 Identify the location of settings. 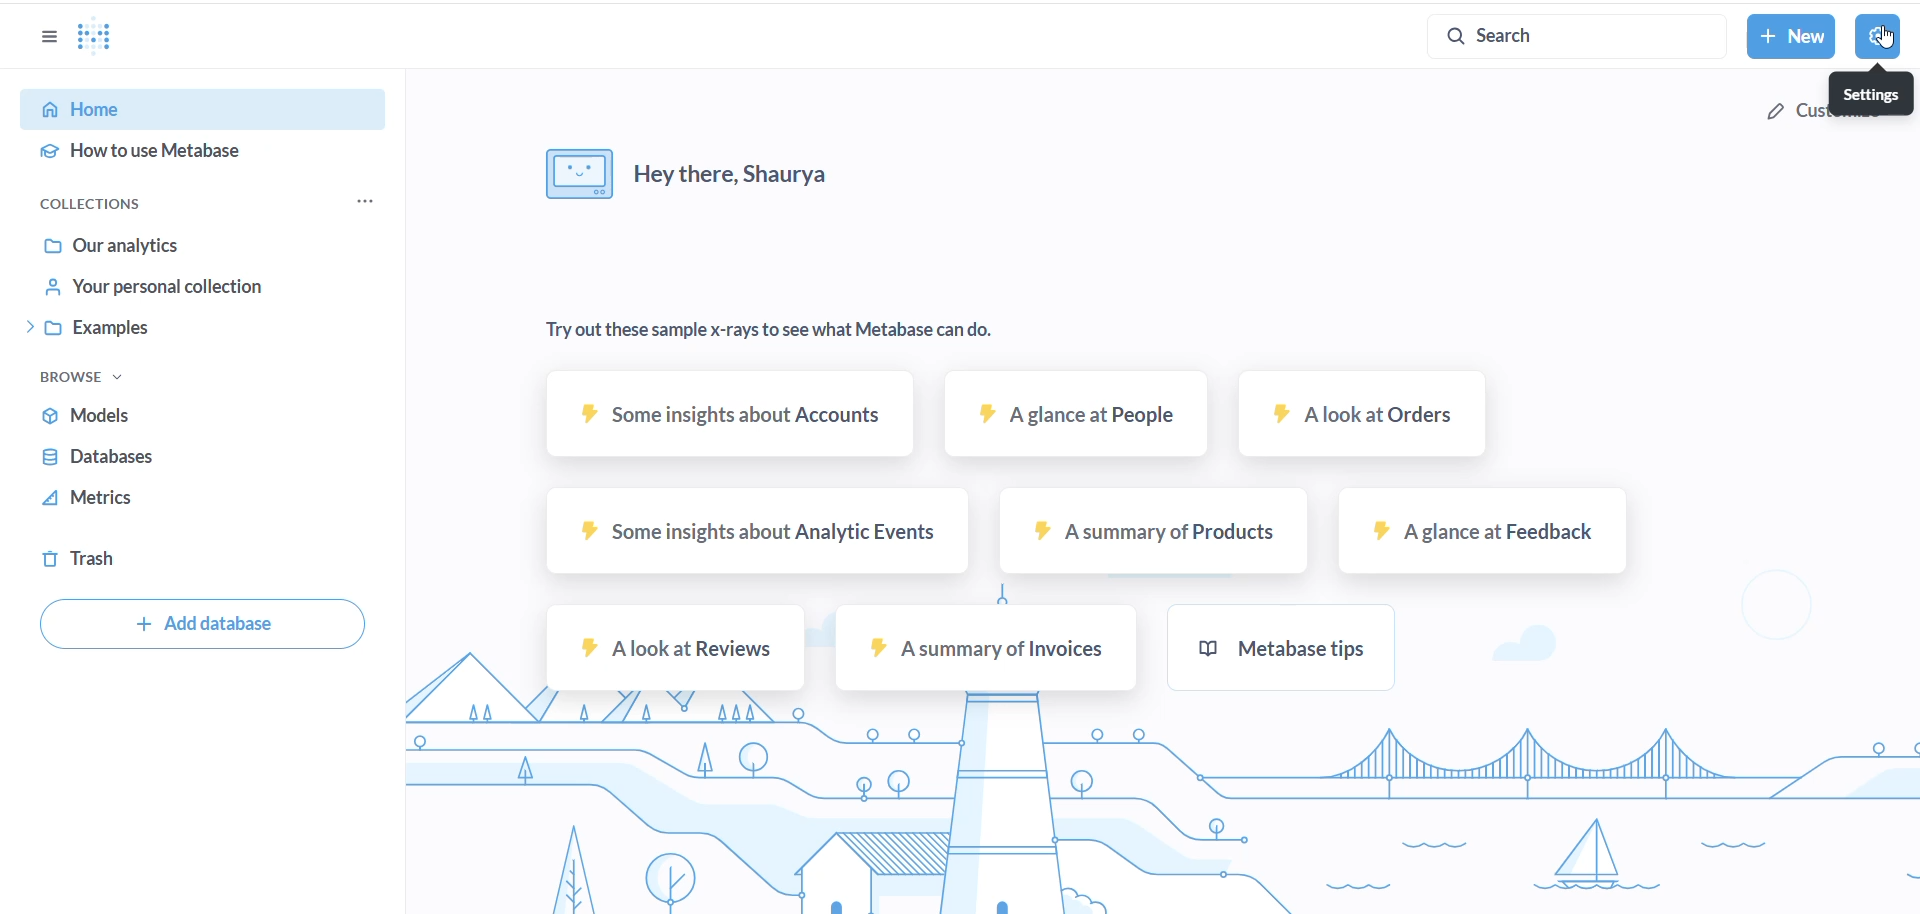
(1879, 39).